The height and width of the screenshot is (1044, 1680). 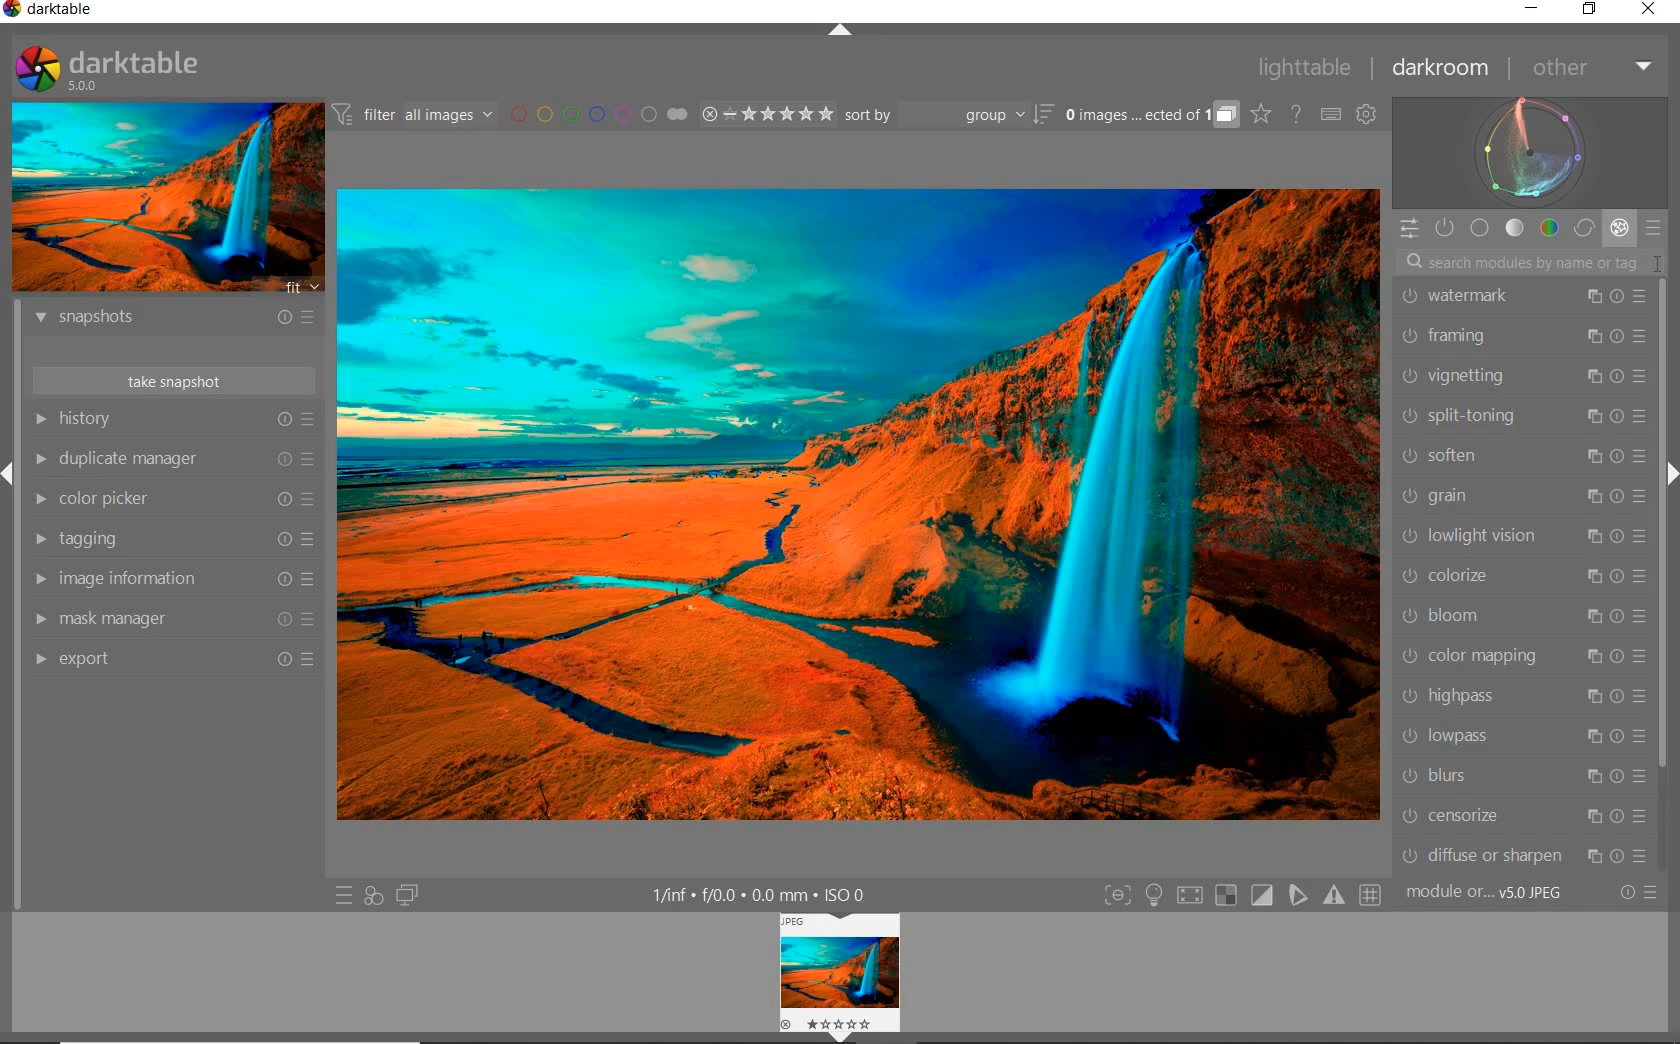 I want to click on EXPAND GROUPED IMAGES, so click(x=1152, y=115).